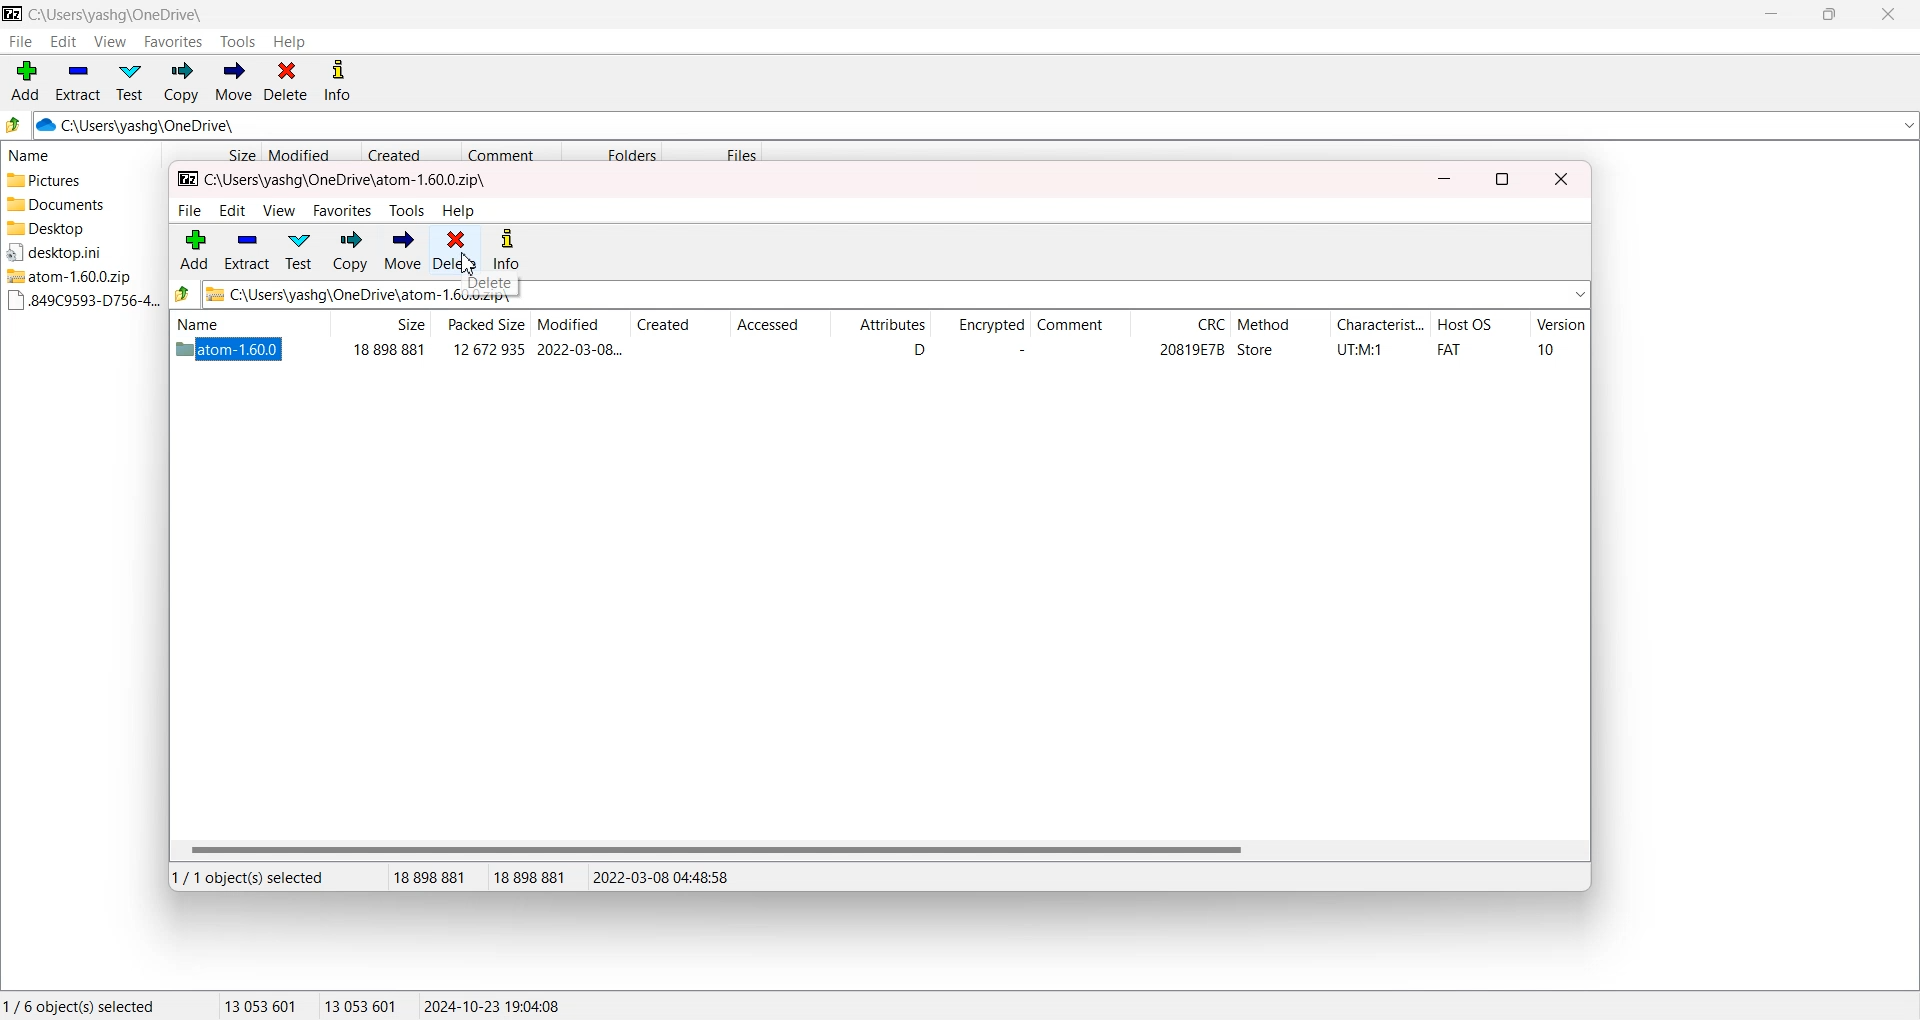 The width and height of the screenshot is (1920, 1020). What do you see at coordinates (714, 152) in the screenshot?
I see `Files` at bounding box center [714, 152].